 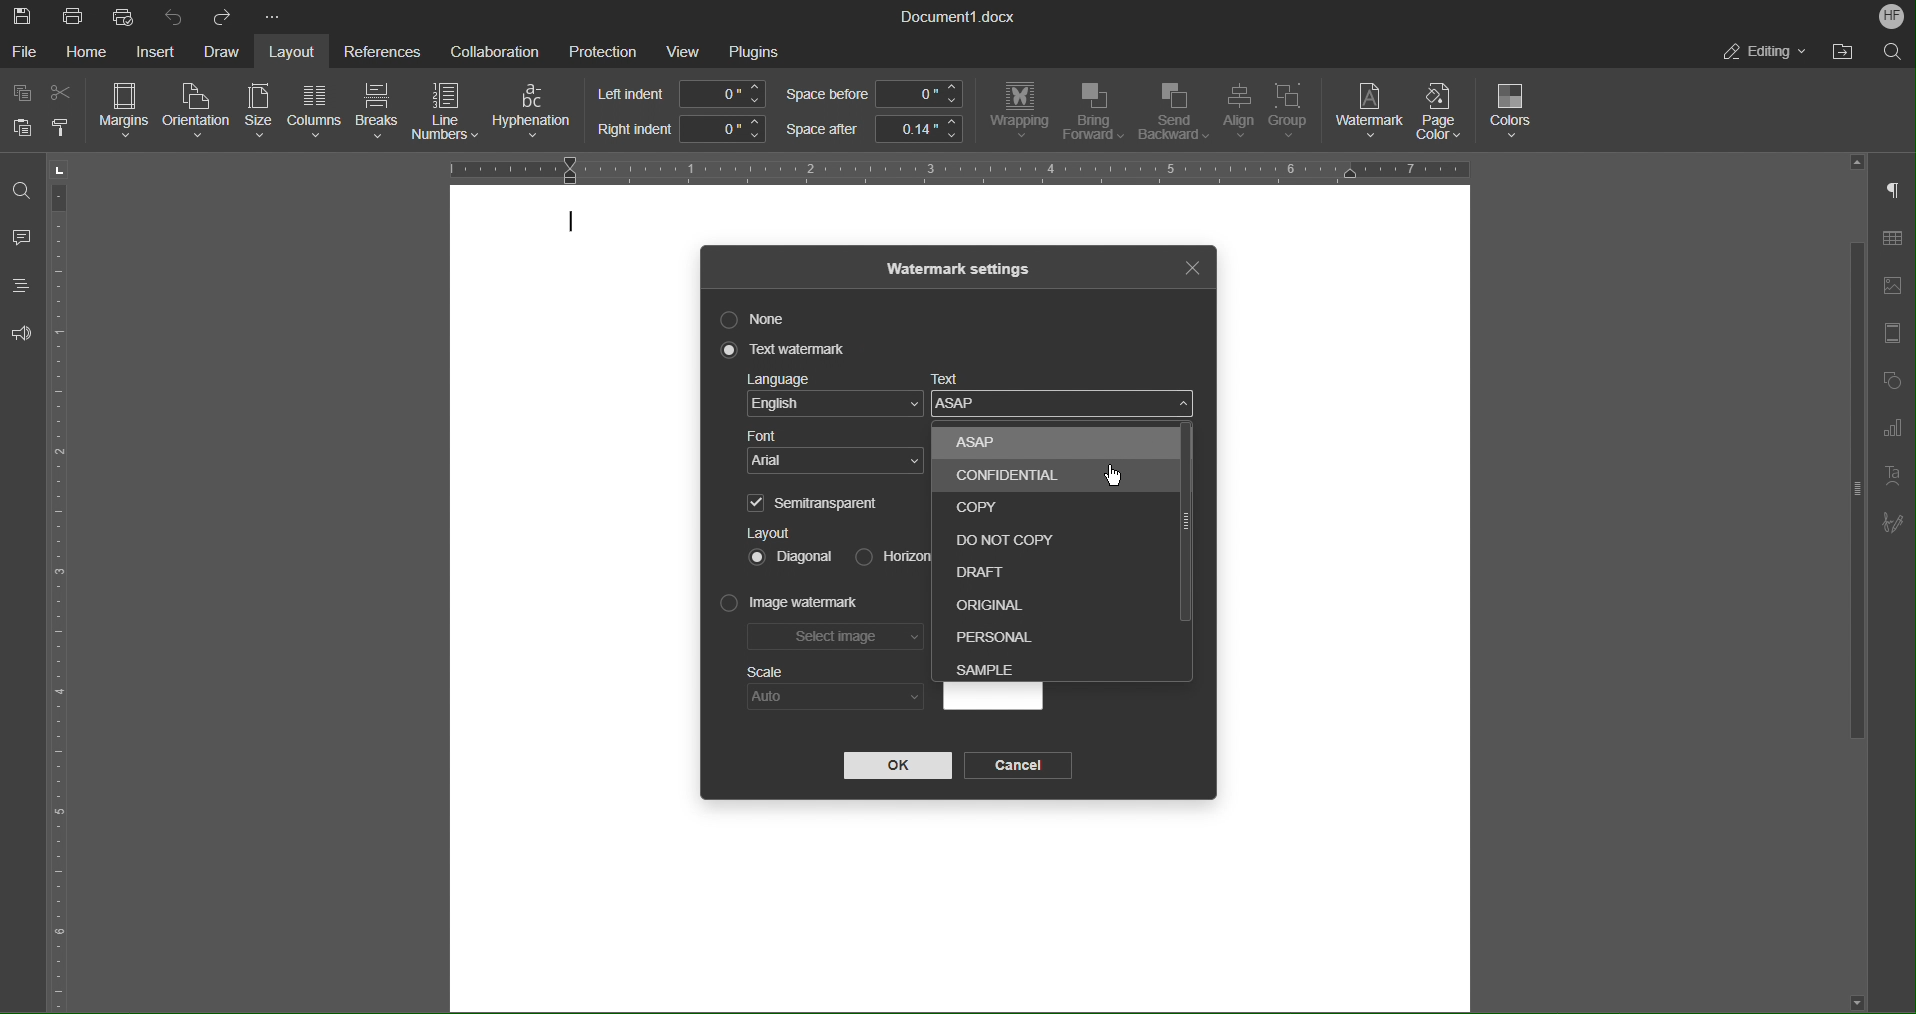 What do you see at coordinates (489, 49) in the screenshot?
I see `Collaboration` at bounding box center [489, 49].